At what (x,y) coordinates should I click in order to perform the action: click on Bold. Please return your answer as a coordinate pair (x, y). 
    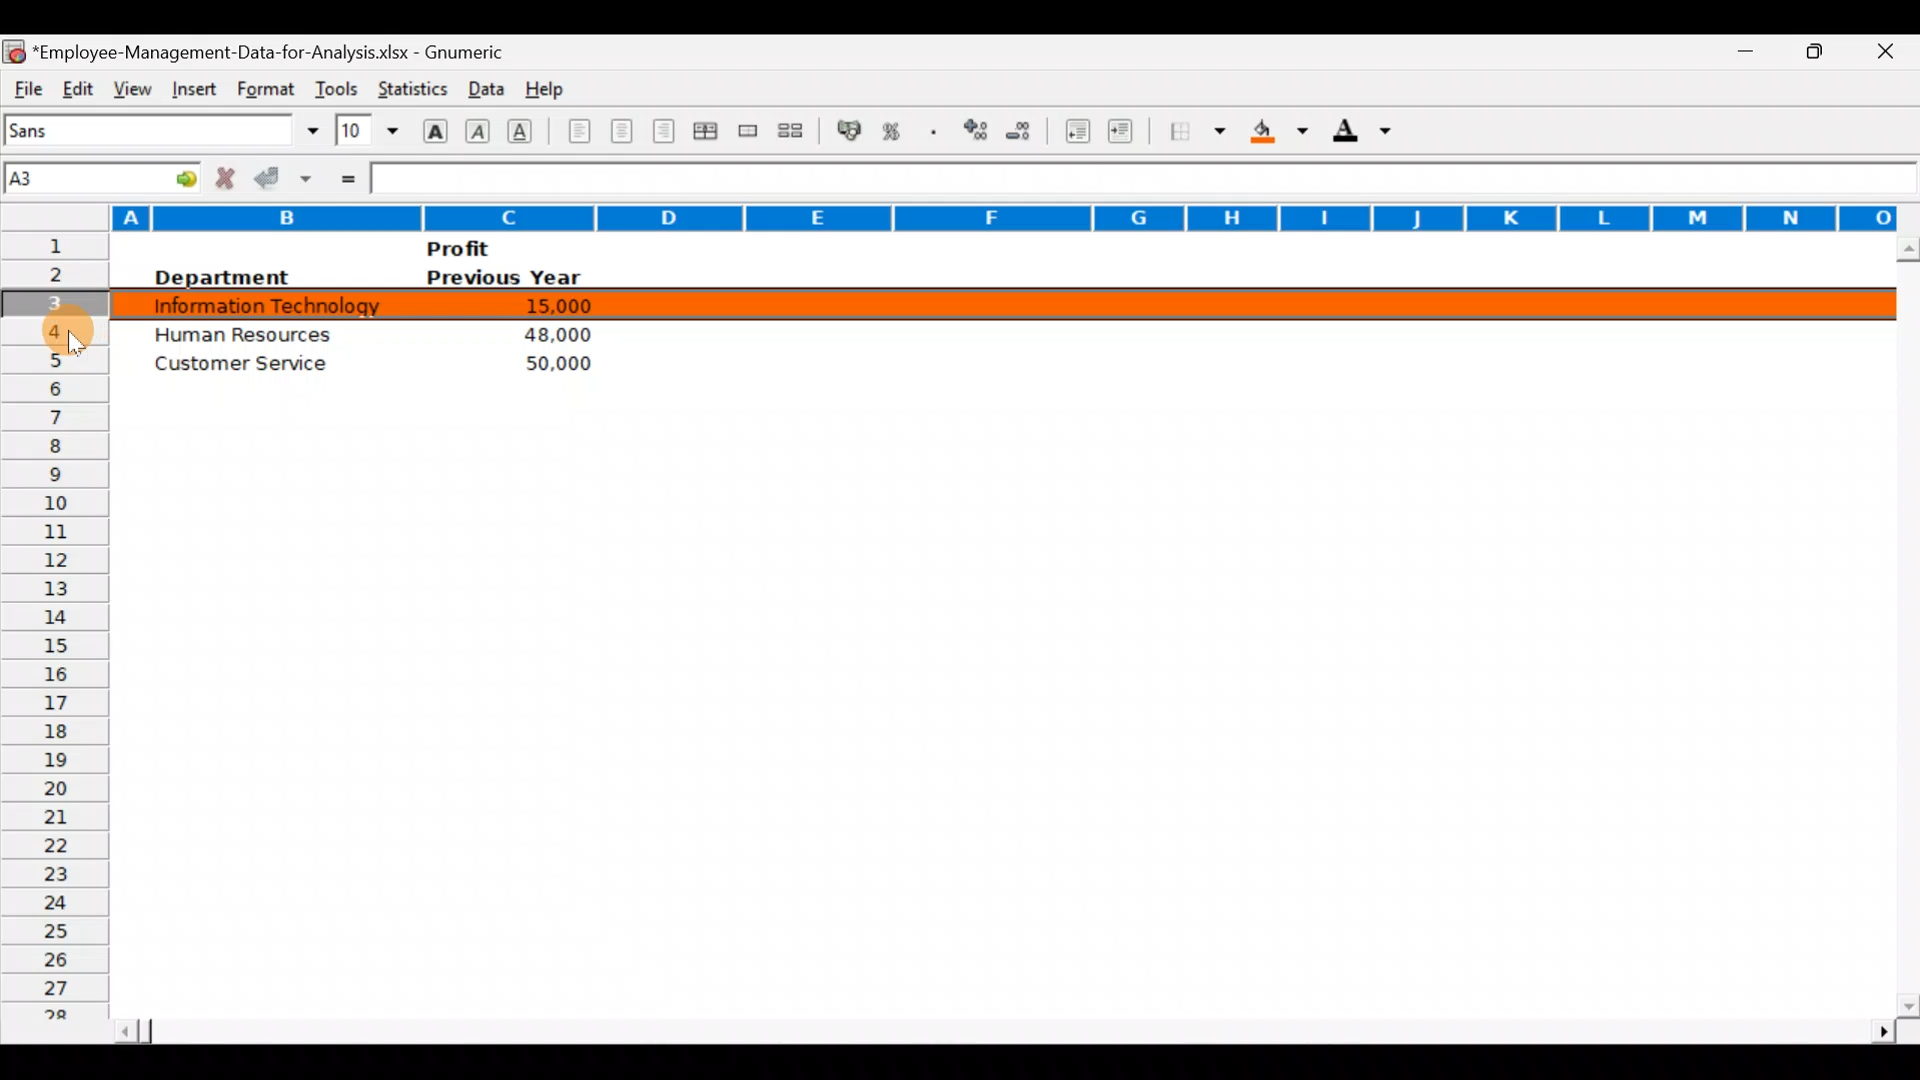
    Looking at the image, I should click on (433, 129).